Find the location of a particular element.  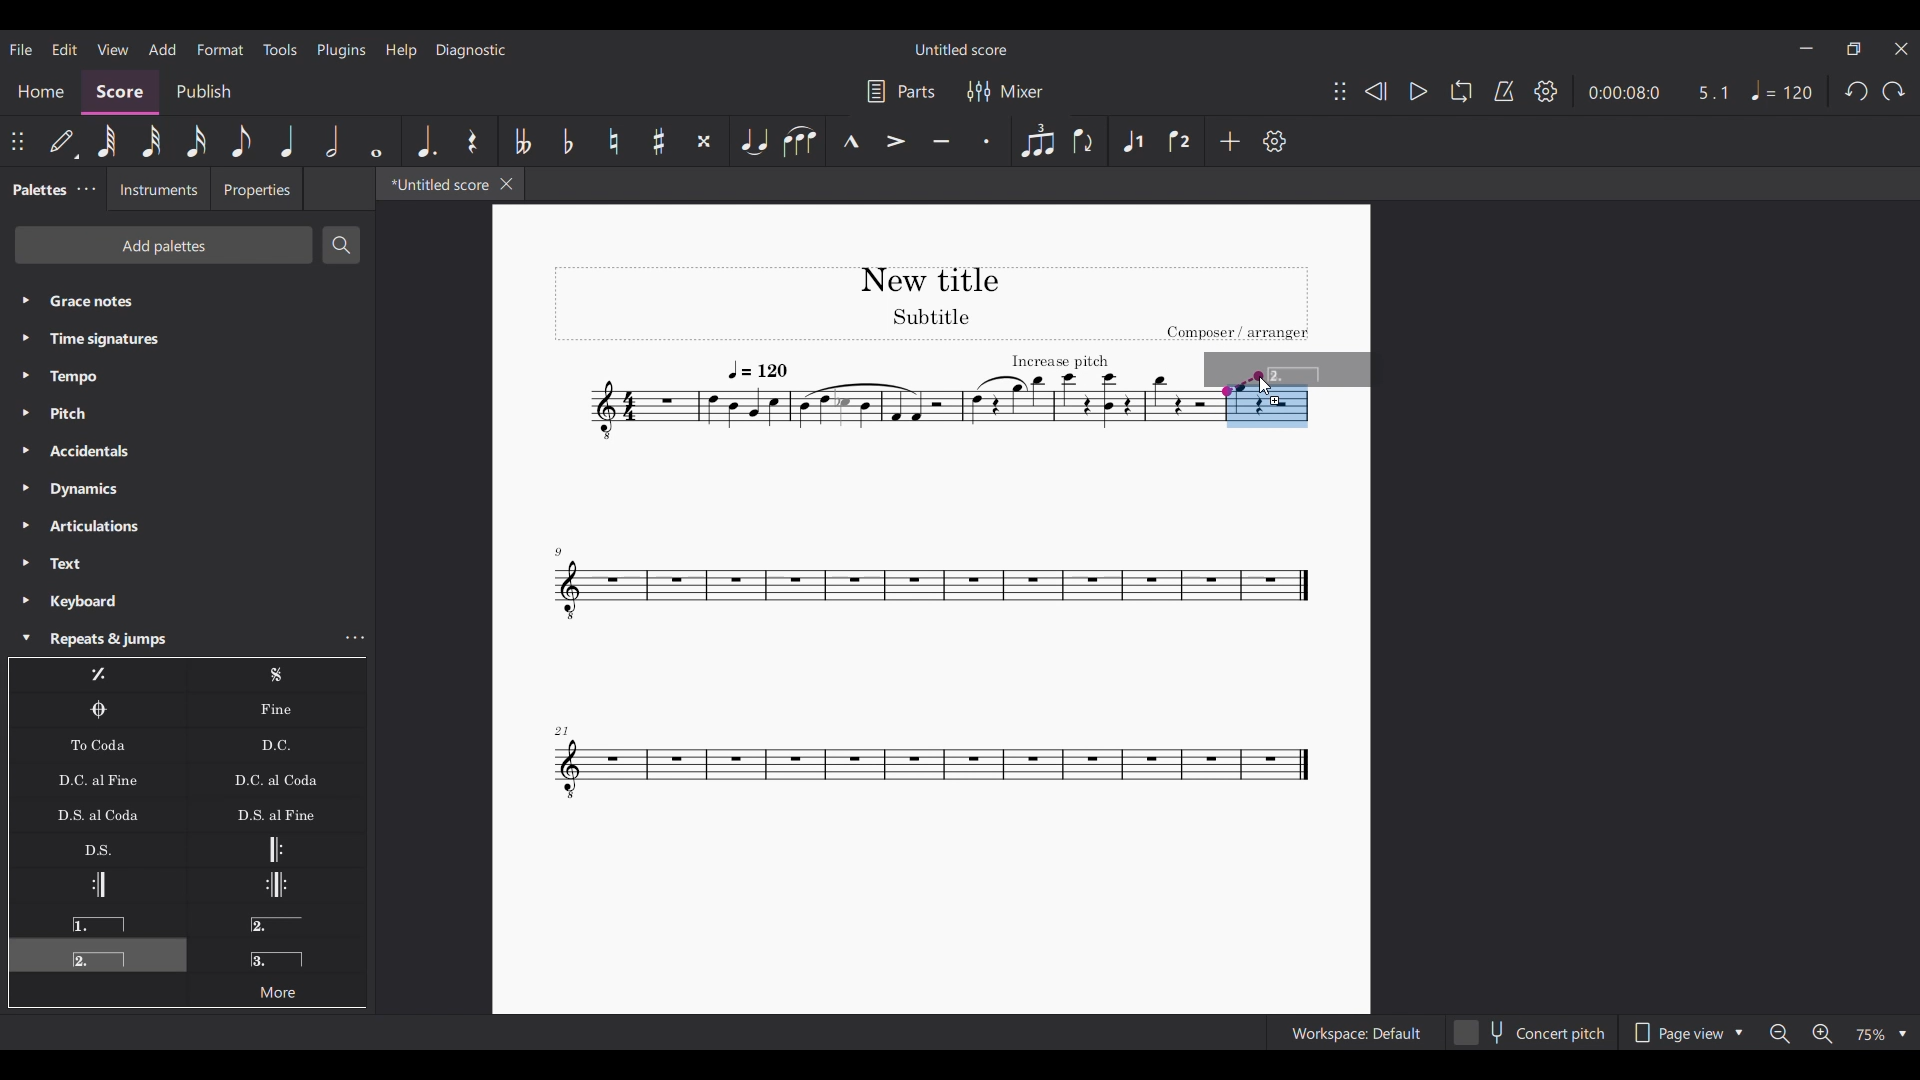

Accidentals is located at coordinates (187, 451).